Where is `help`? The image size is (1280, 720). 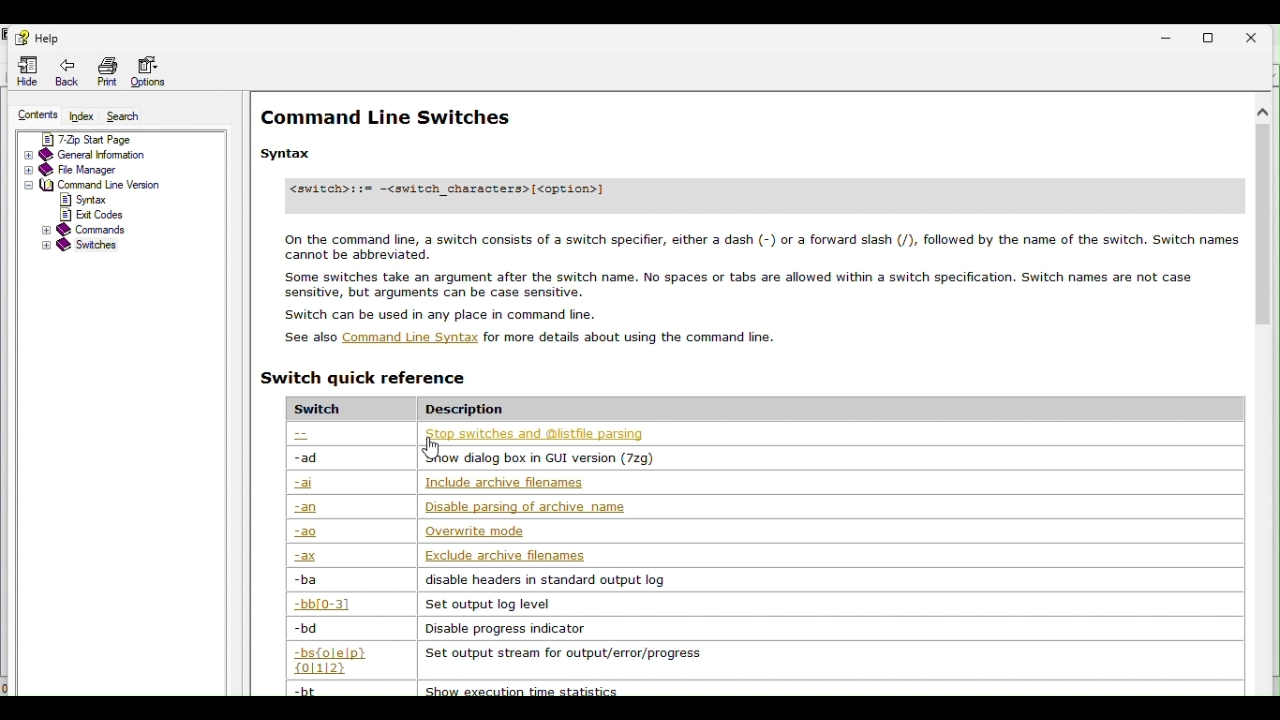
help is located at coordinates (35, 38).